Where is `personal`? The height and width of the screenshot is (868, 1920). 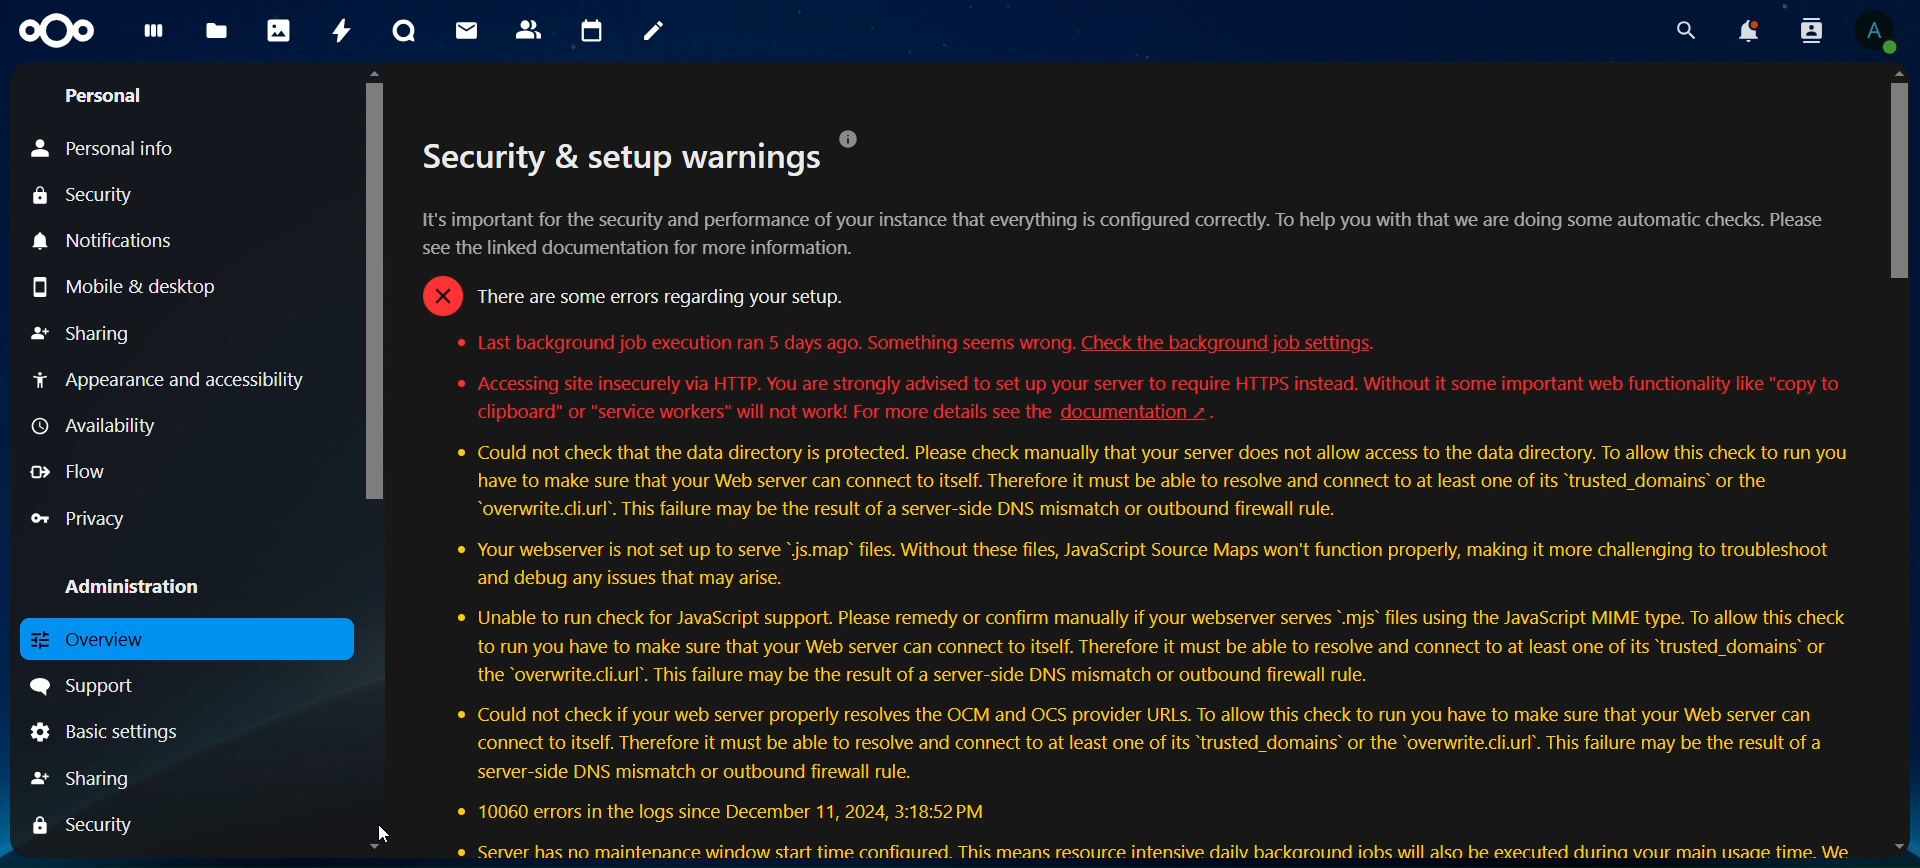
personal is located at coordinates (117, 92).